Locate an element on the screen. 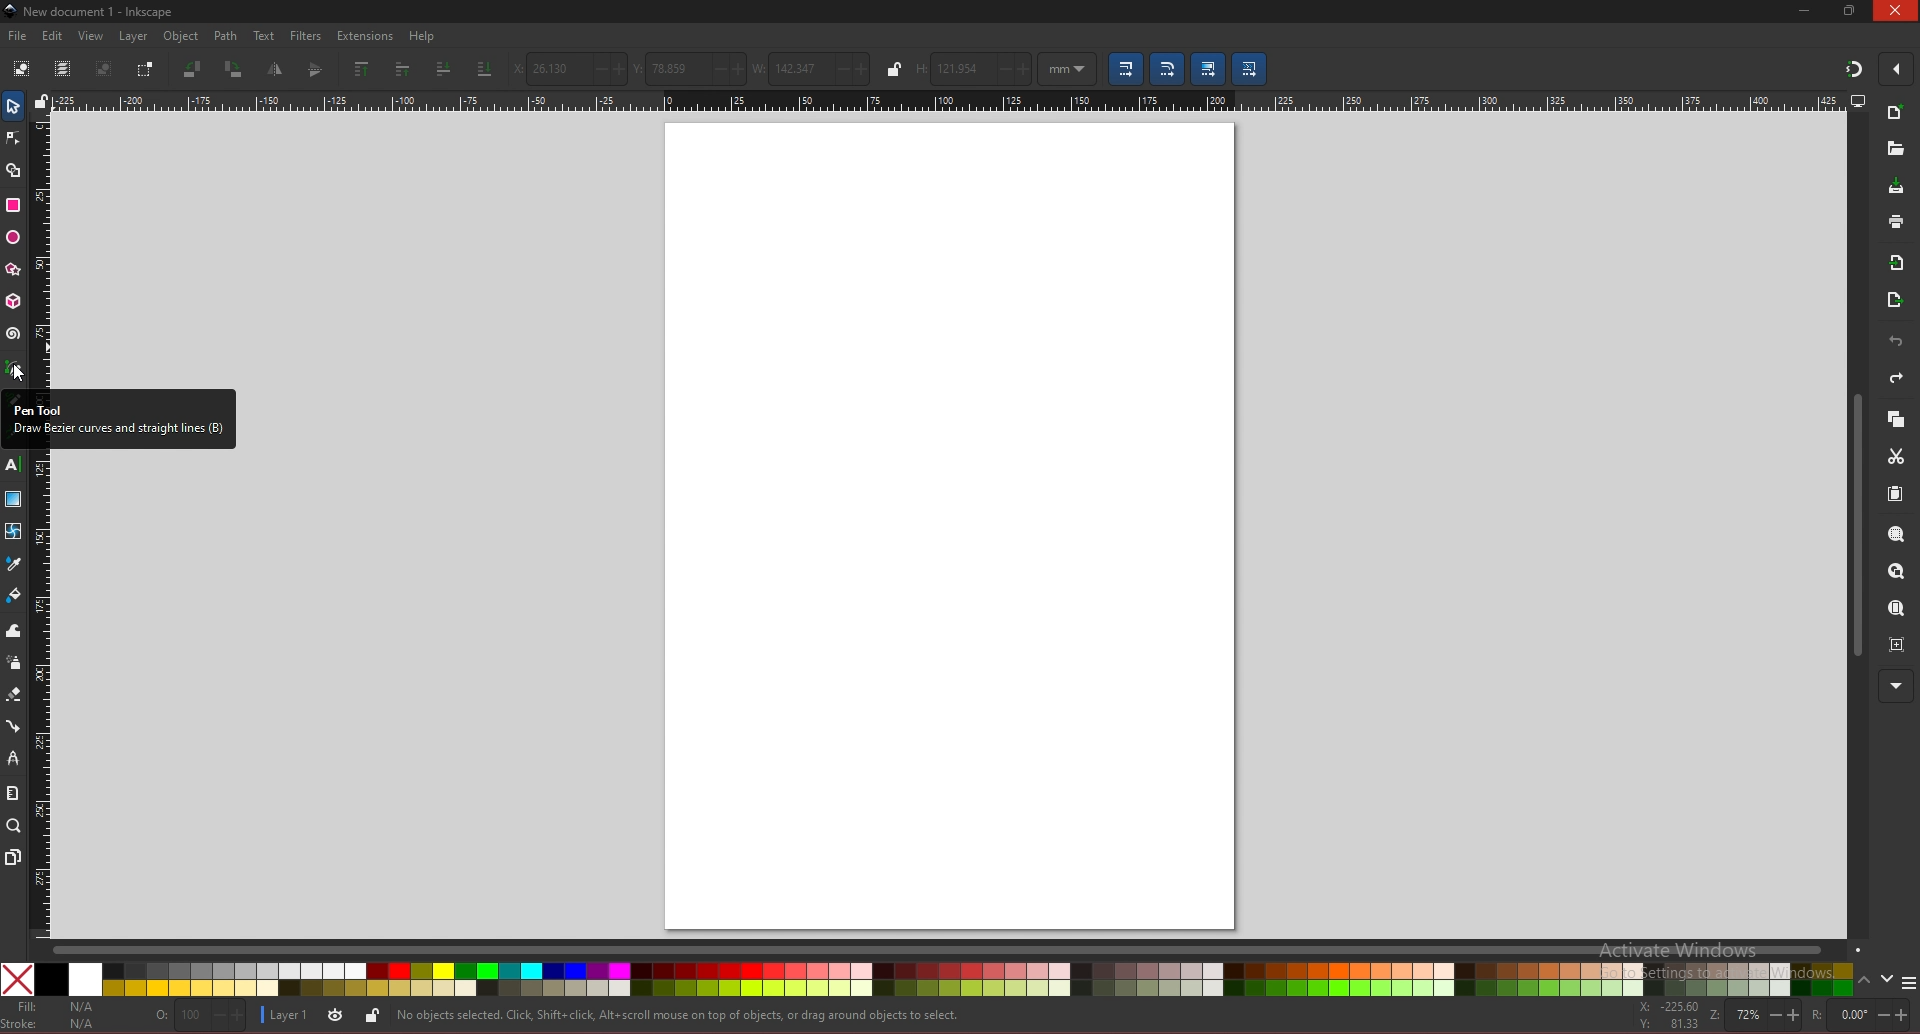 This screenshot has width=1920, height=1034. cursor is located at coordinates (25, 373).